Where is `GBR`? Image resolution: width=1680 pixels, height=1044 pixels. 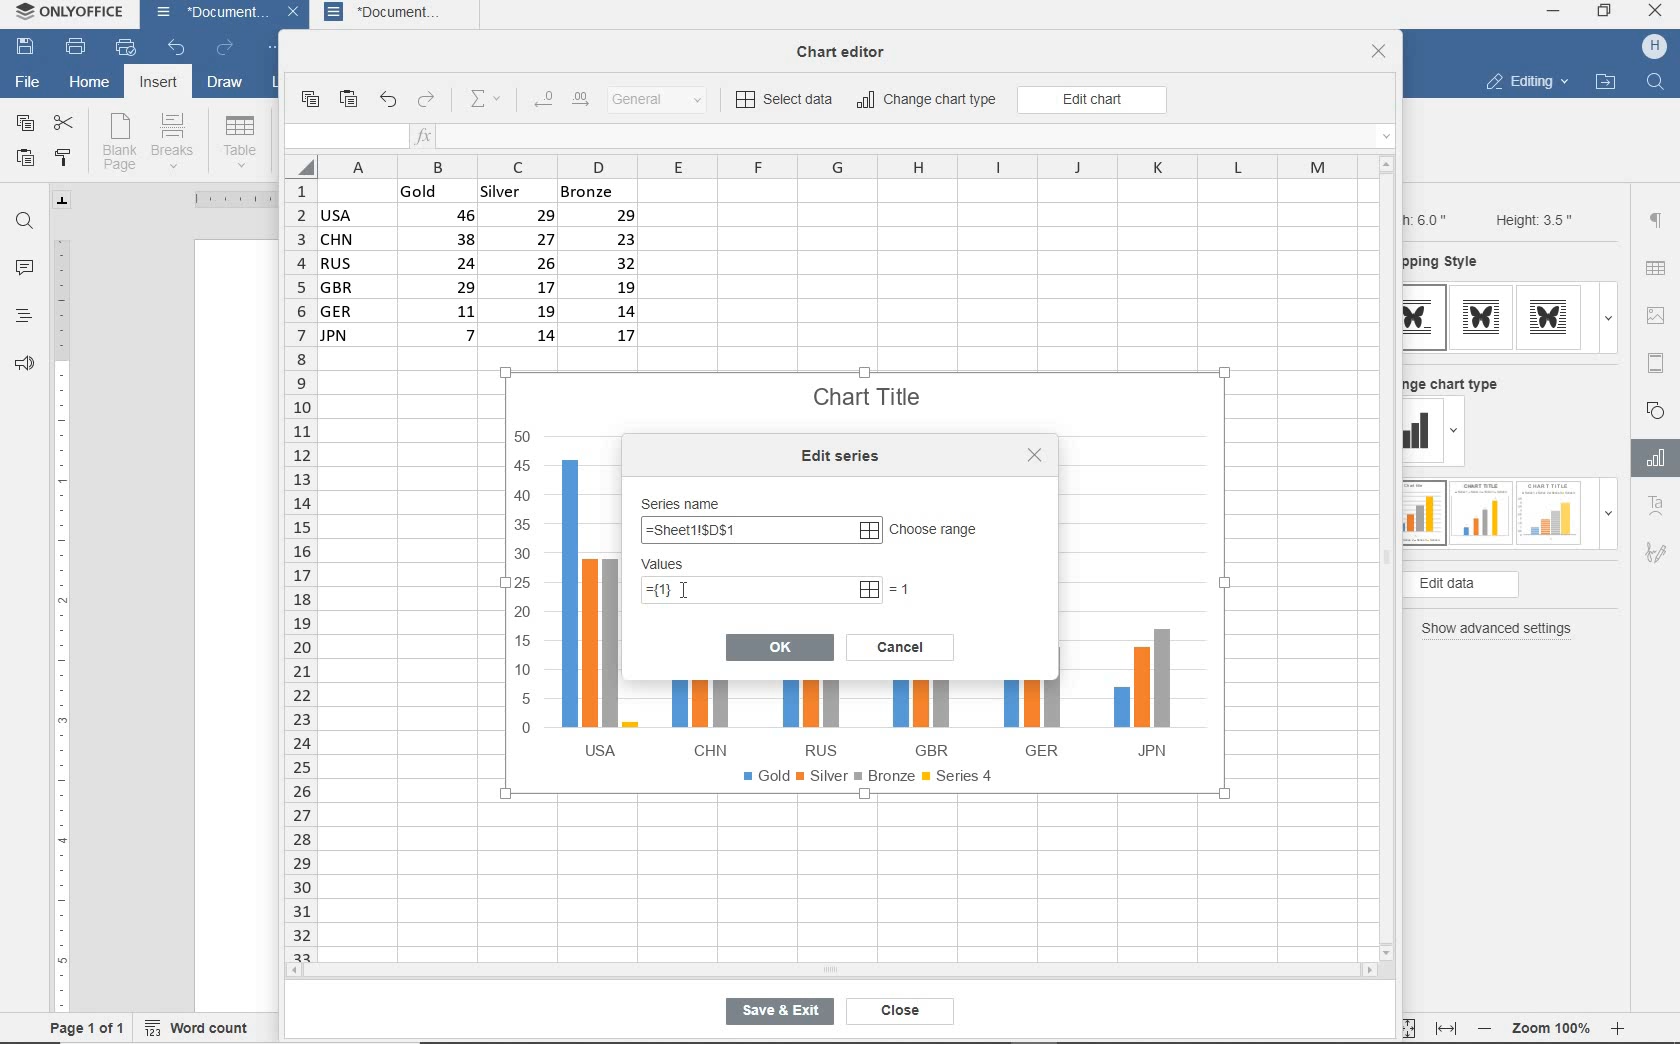
GBR is located at coordinates (925, 719).